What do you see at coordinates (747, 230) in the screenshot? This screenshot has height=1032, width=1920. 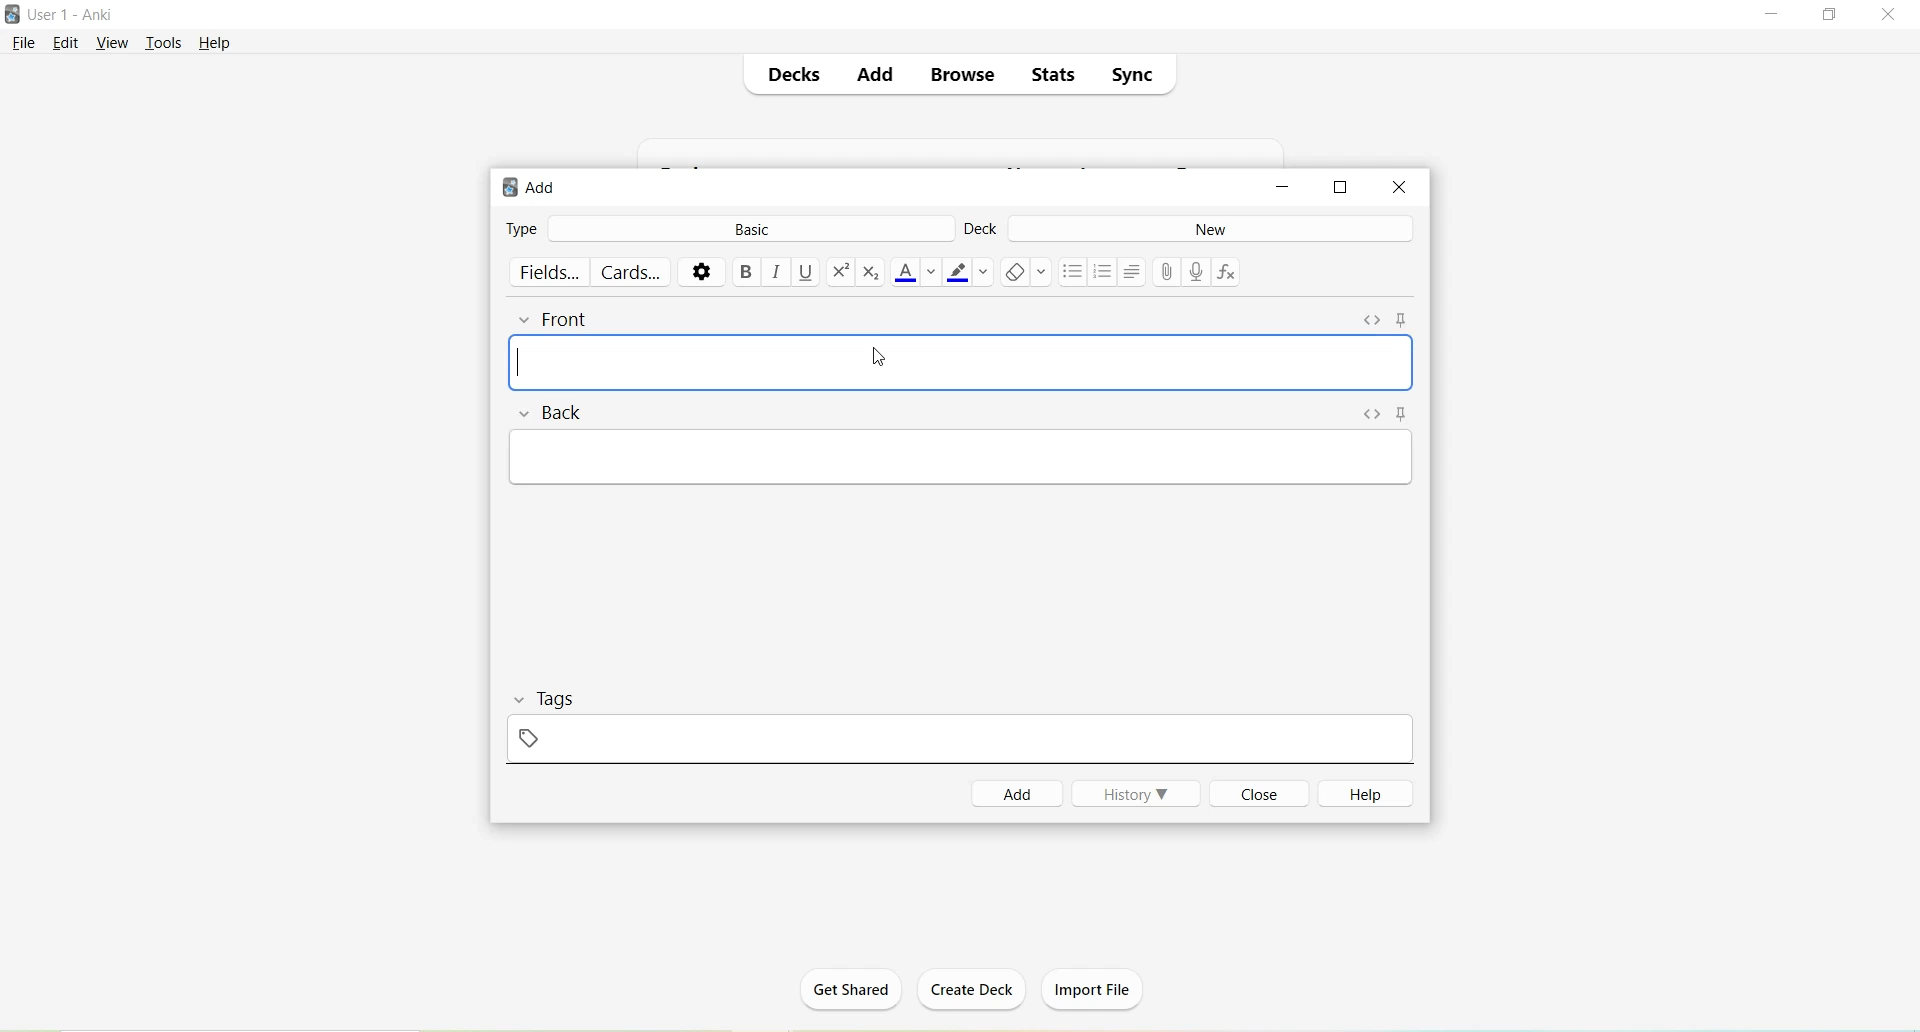 I see `Basic` at bounding box center [747, 230].